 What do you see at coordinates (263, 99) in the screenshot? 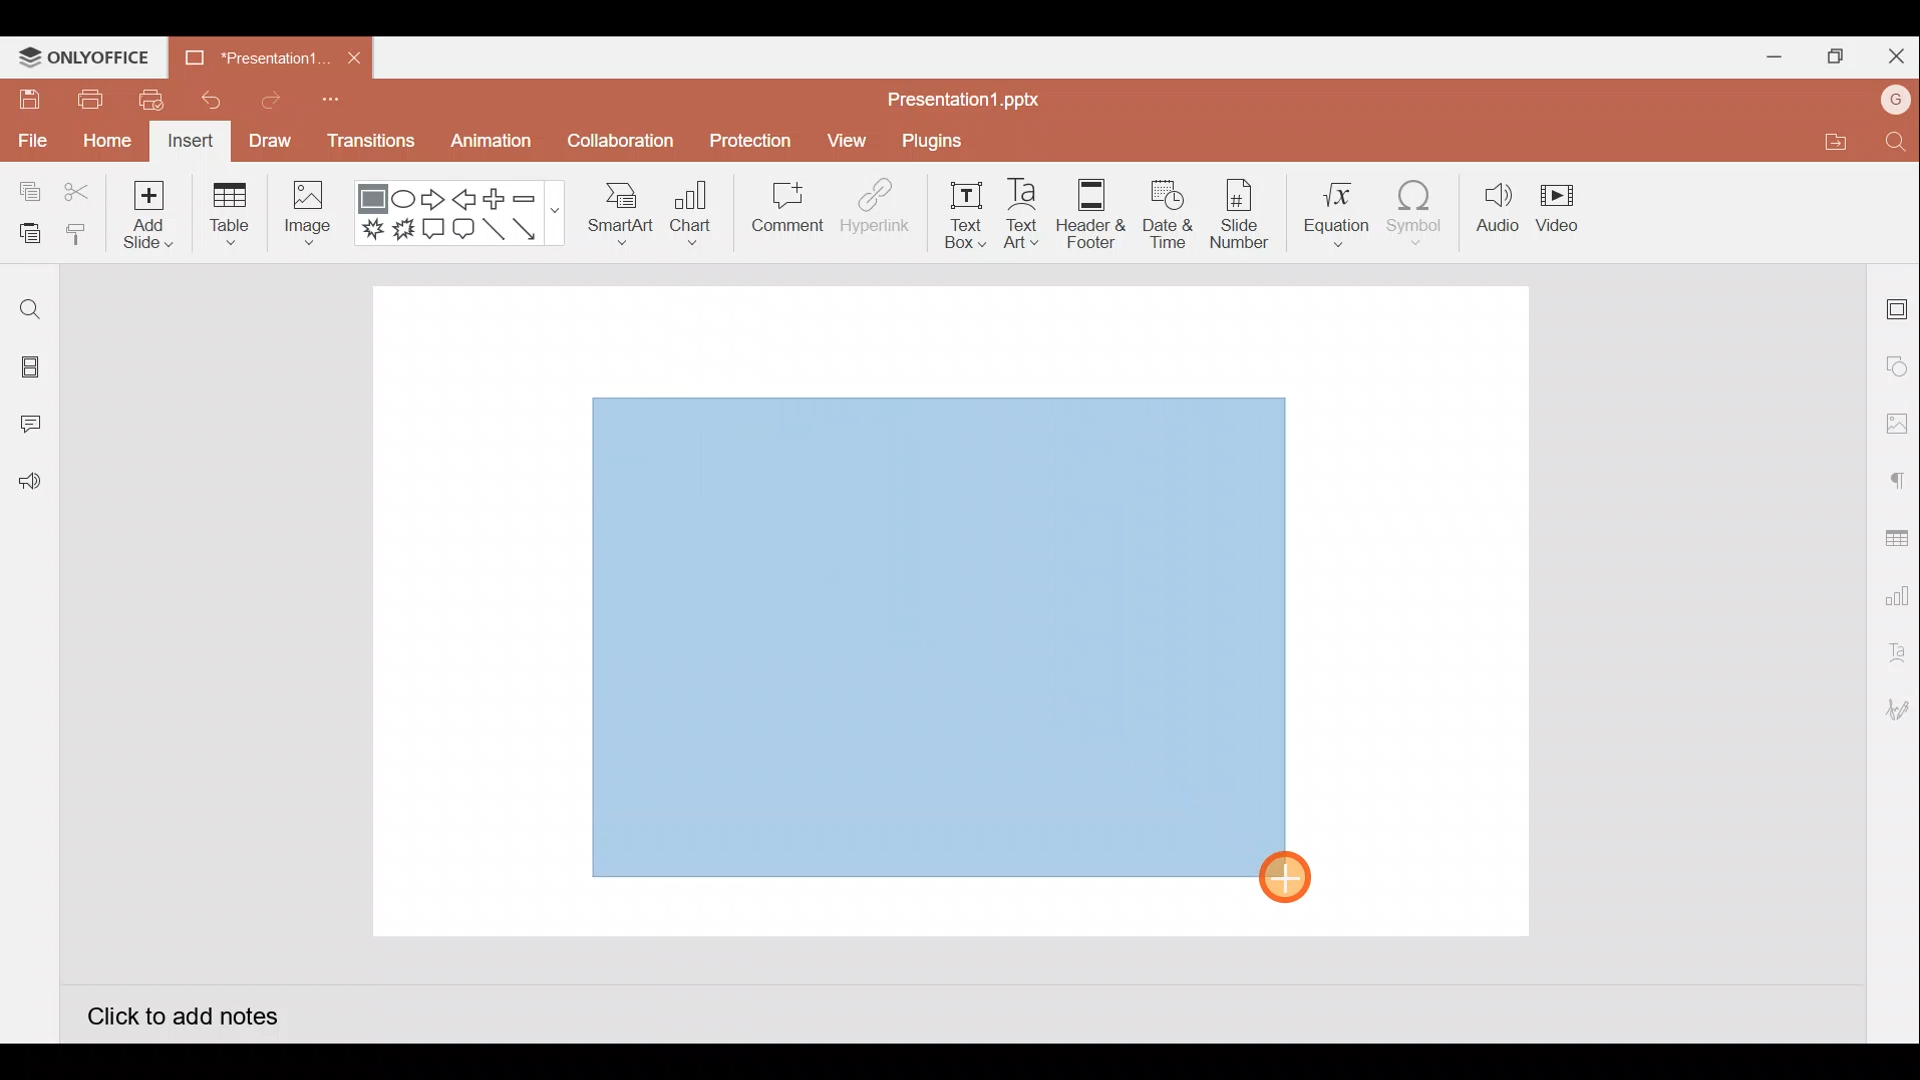
I see `Redo` at bounding box center [263, 99].